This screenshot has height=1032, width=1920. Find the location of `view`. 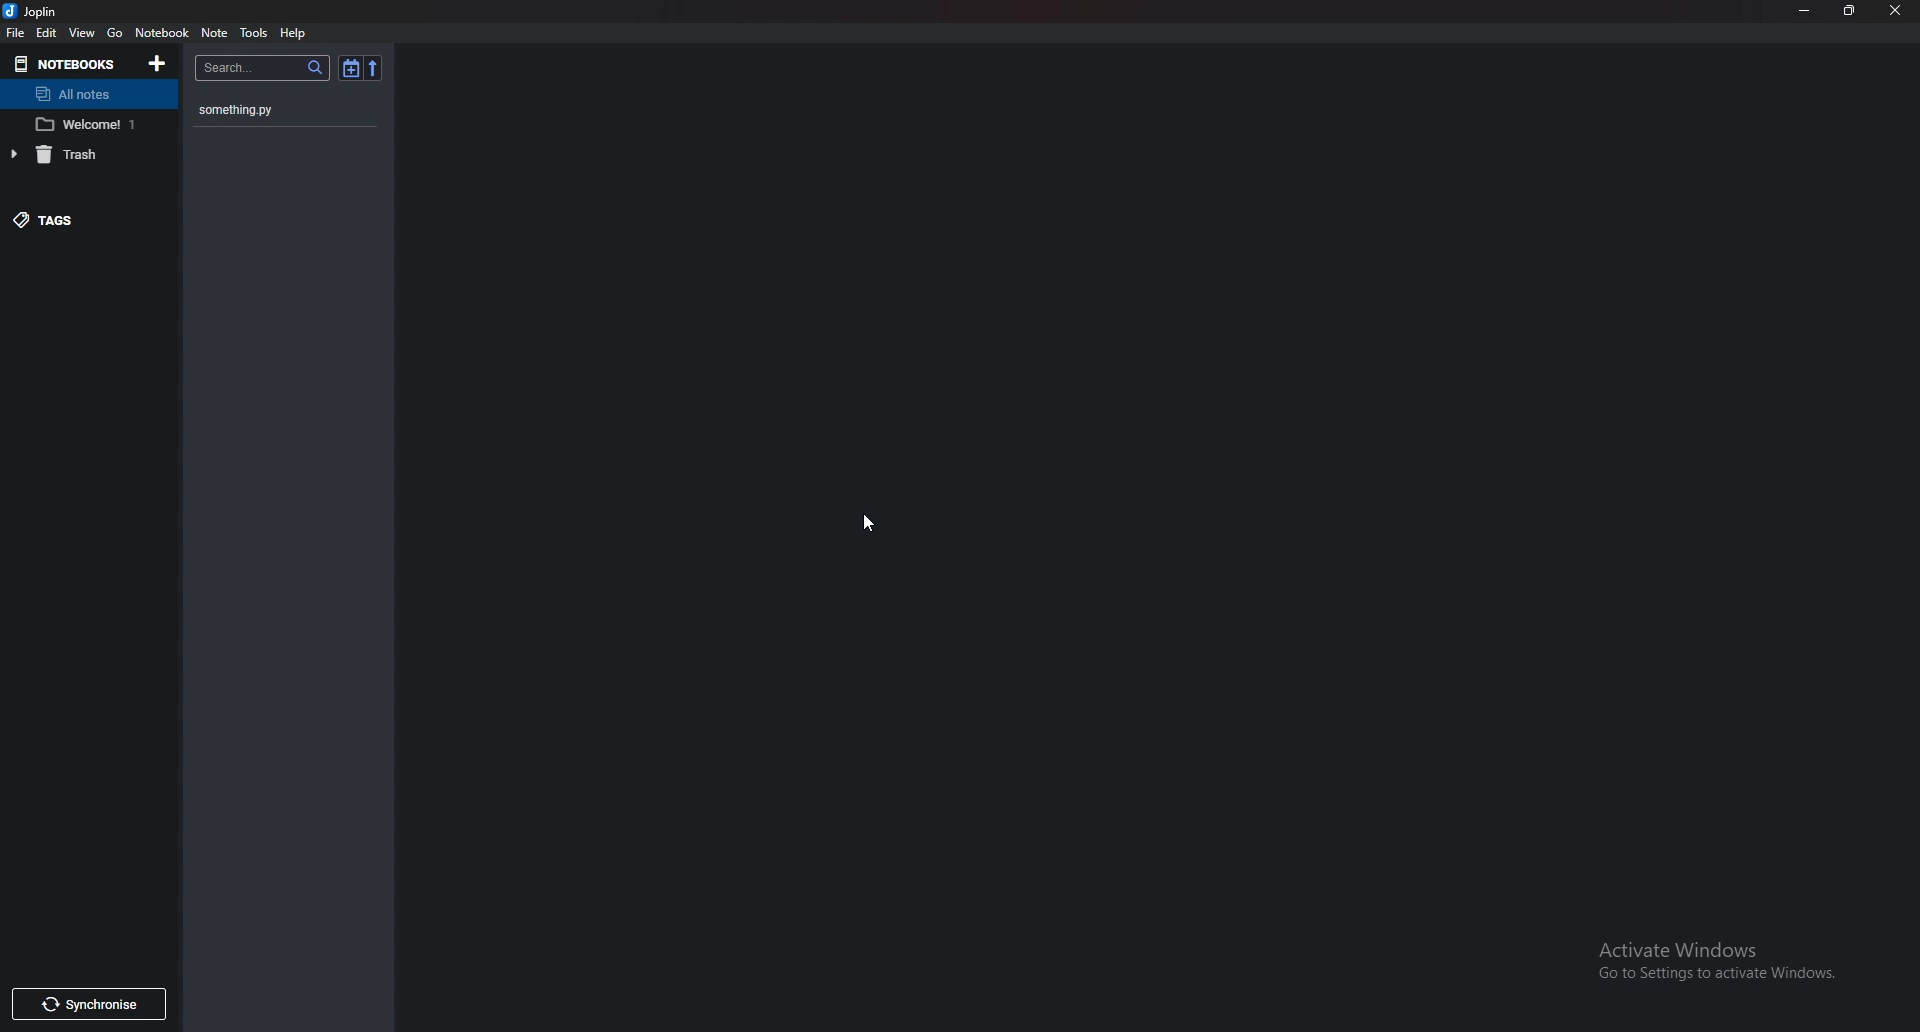

view is located at coordinates (83, 33).